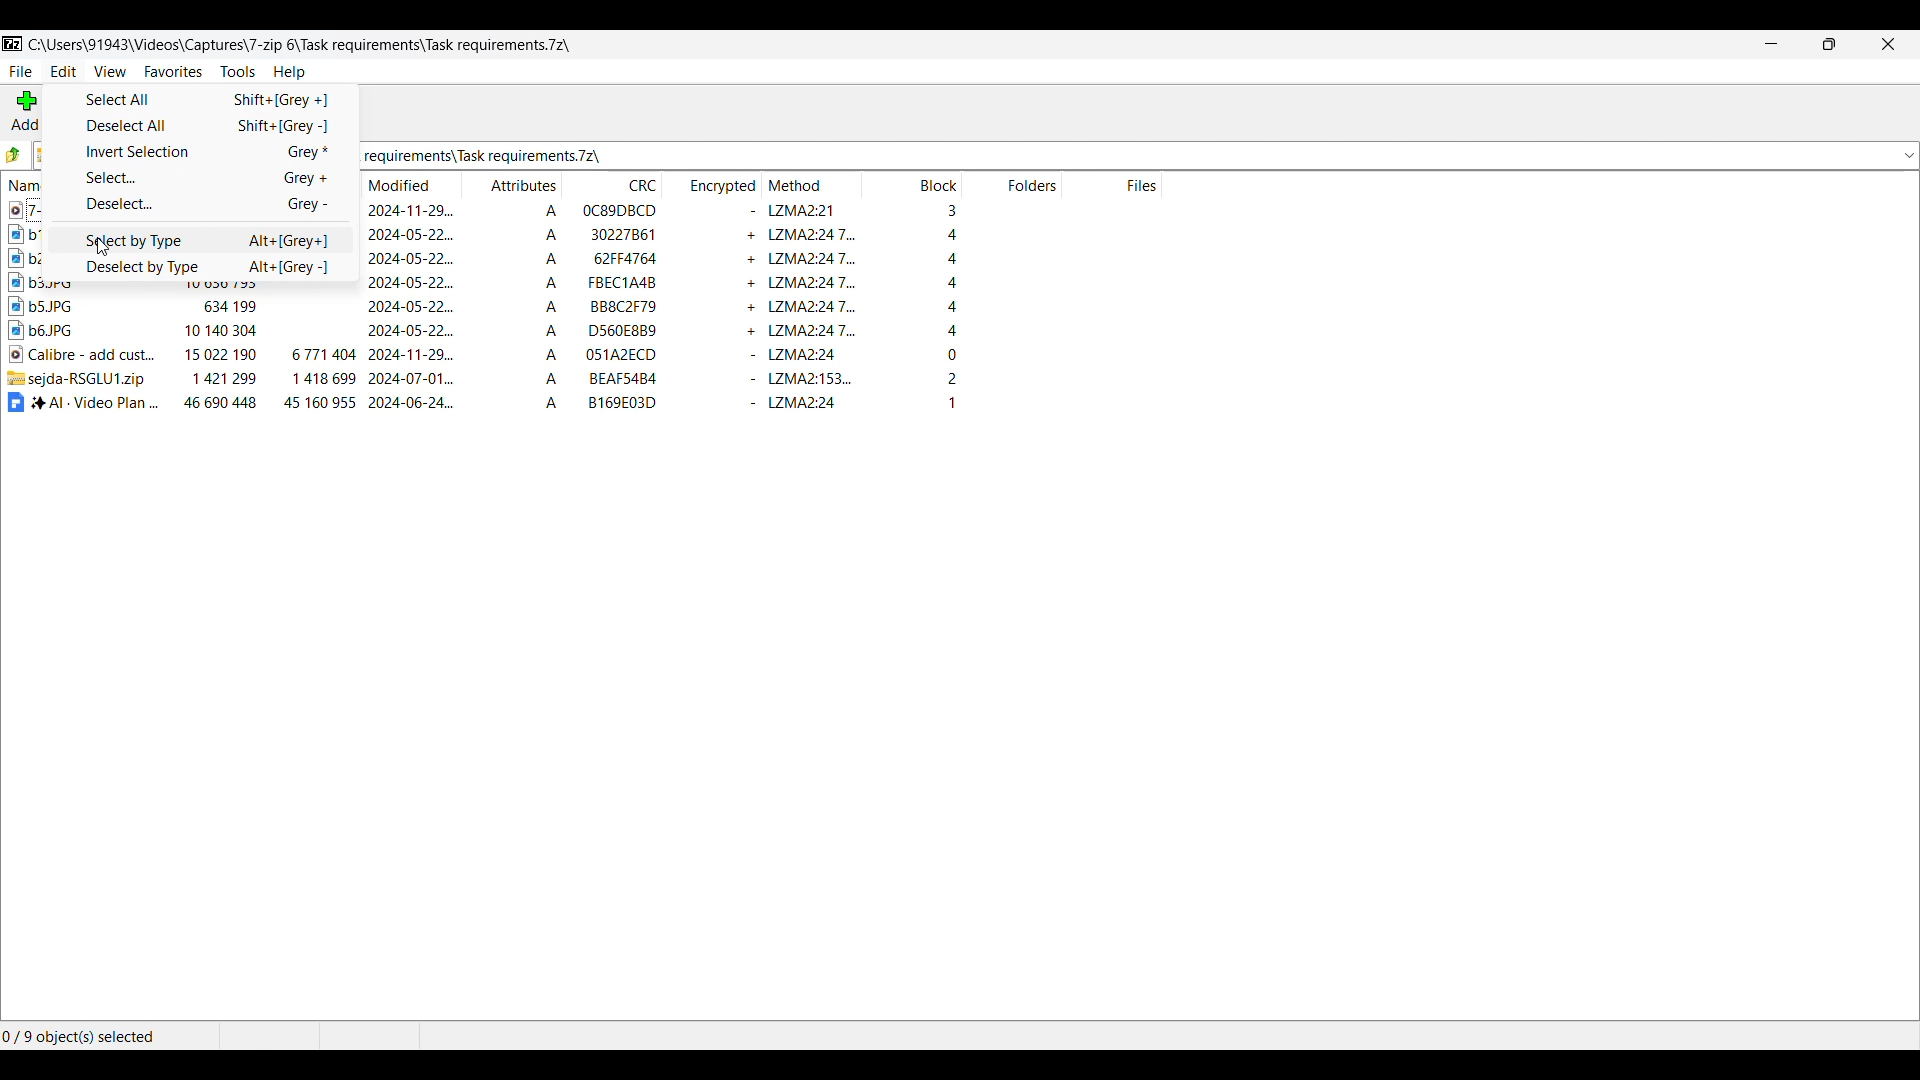  Describe the element at coordinates (1830, 44) in the screenshot. I see `Show interface in a smaller tab` at that location.